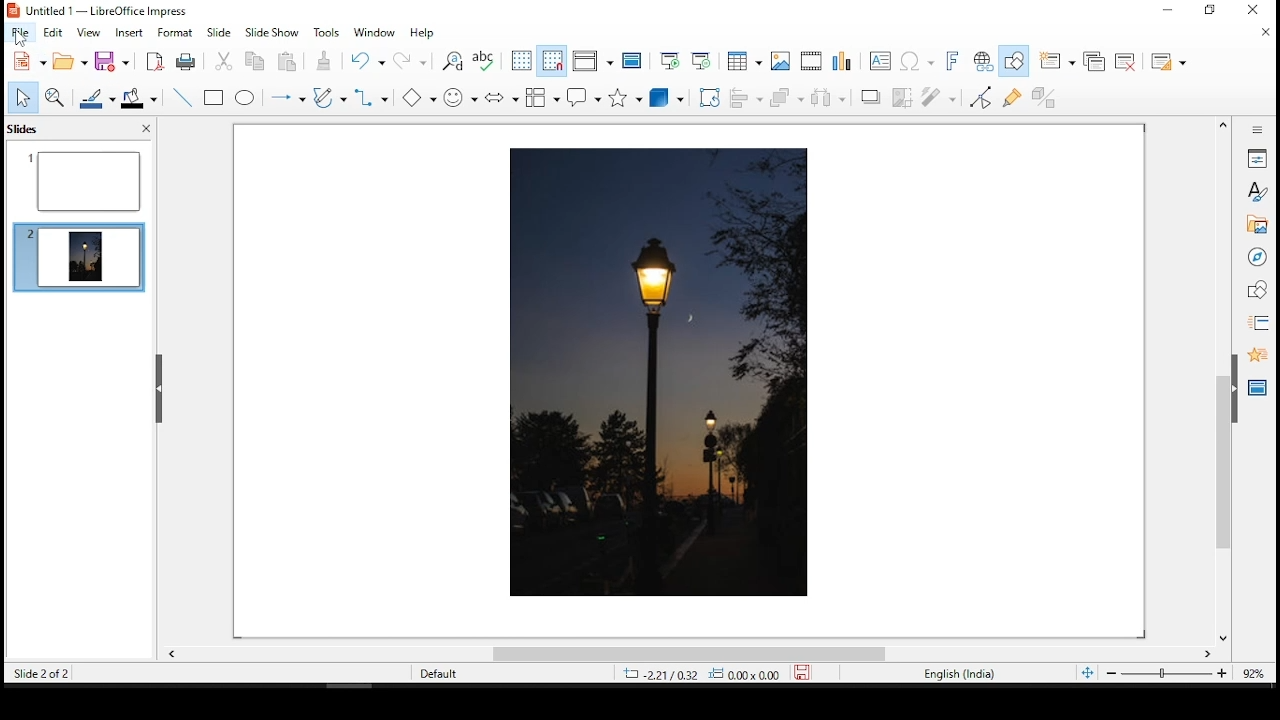 The image size is (1280, 720). Describe the element at coordinates (501, 98) in the screenshot. I see `block arrows` at that location.